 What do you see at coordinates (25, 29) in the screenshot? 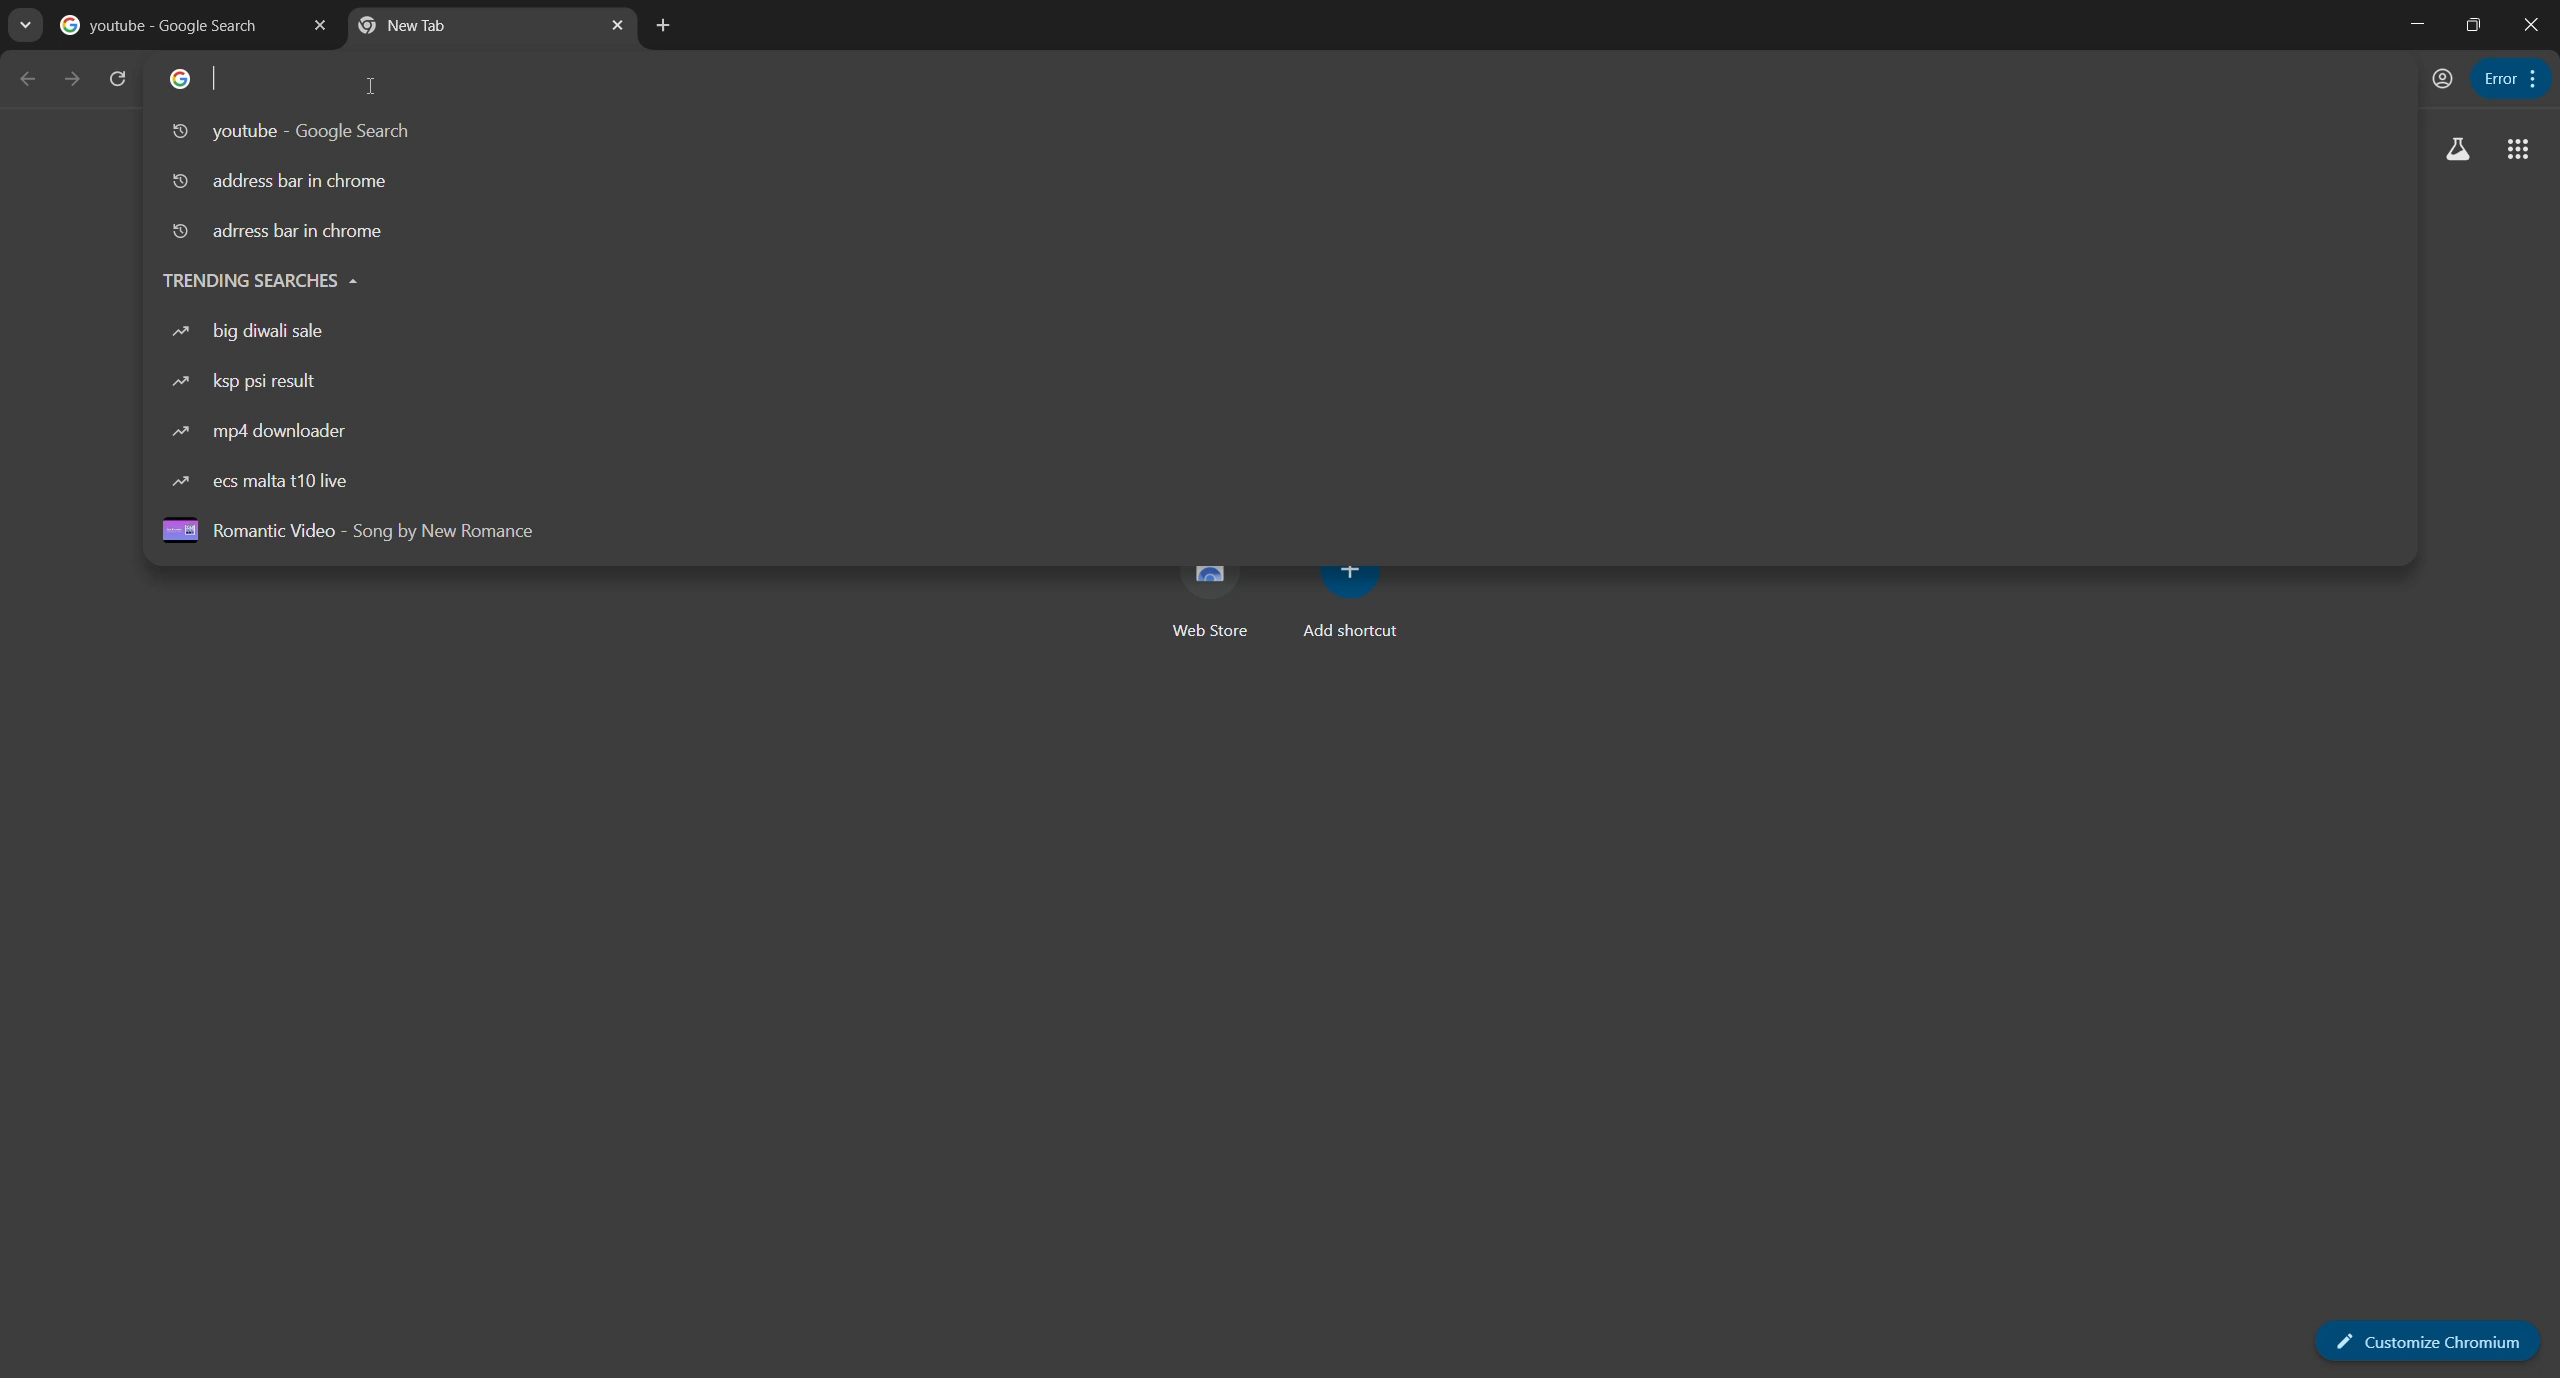
I see `search tabs` at bounding box center [25, 29].